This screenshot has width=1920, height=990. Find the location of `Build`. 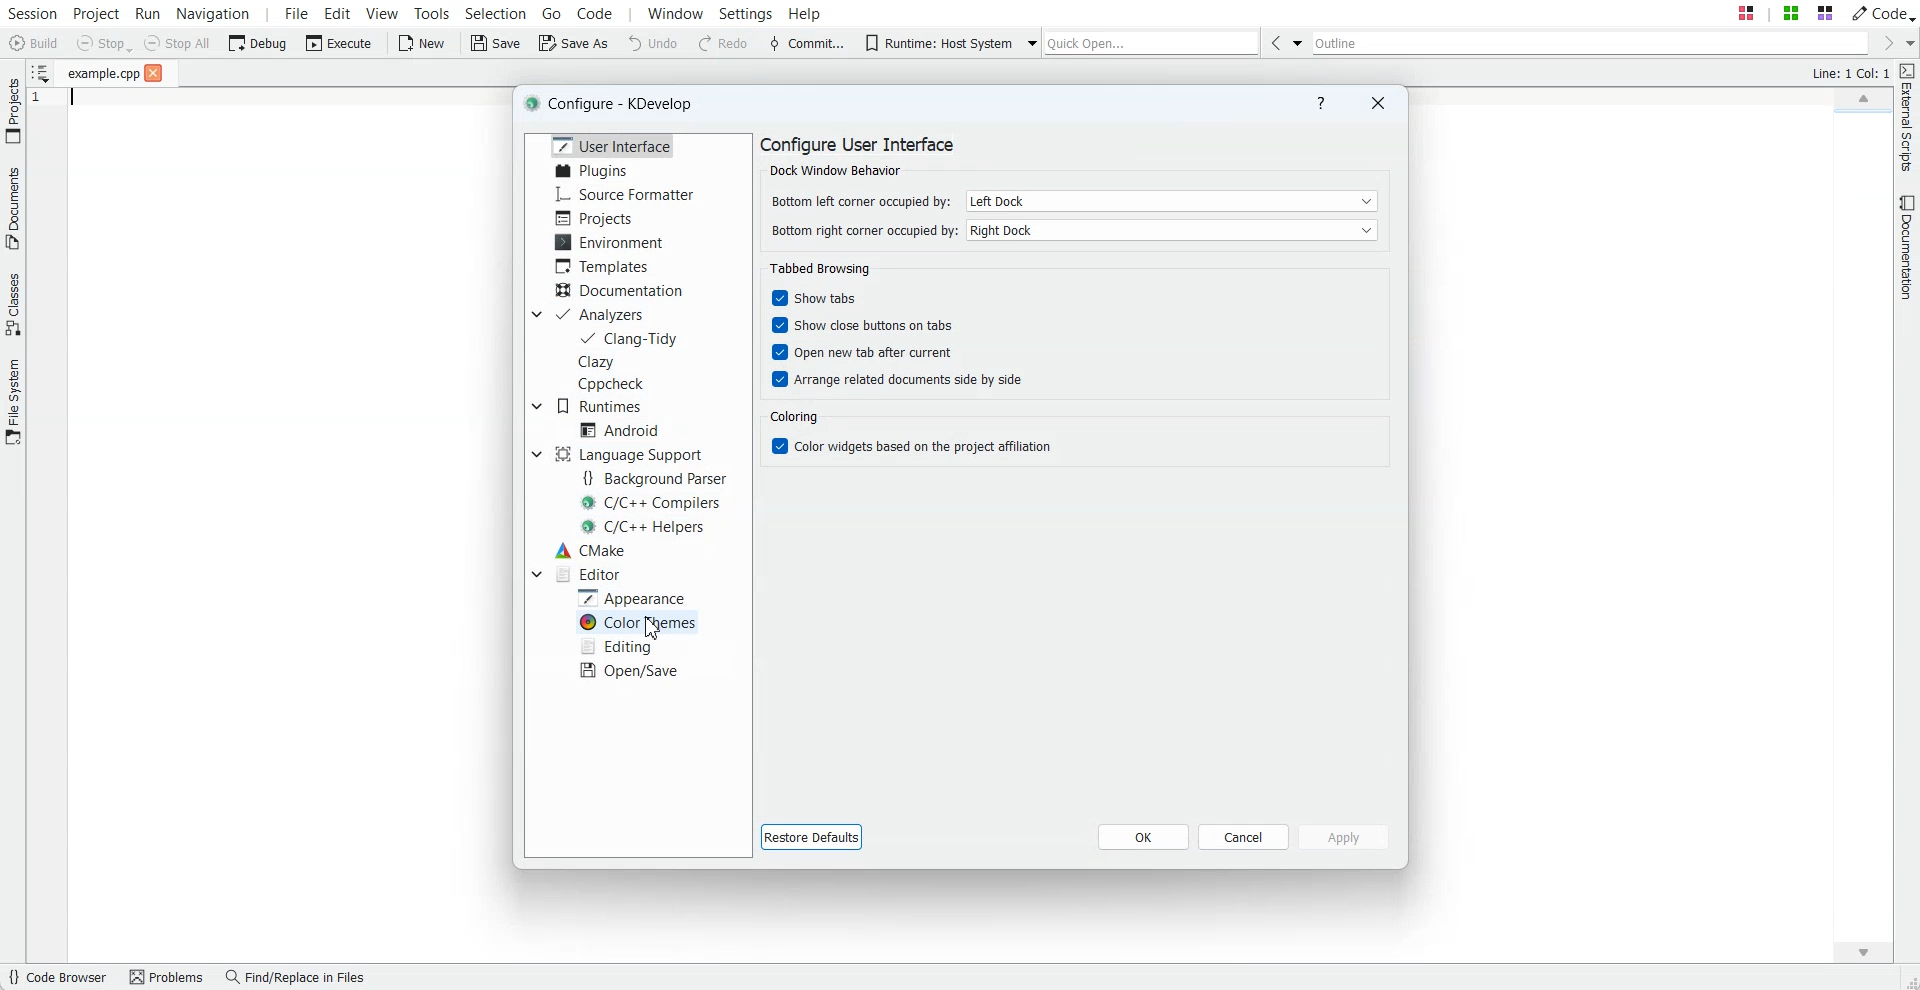

Build is located at coordinates (32, 43).